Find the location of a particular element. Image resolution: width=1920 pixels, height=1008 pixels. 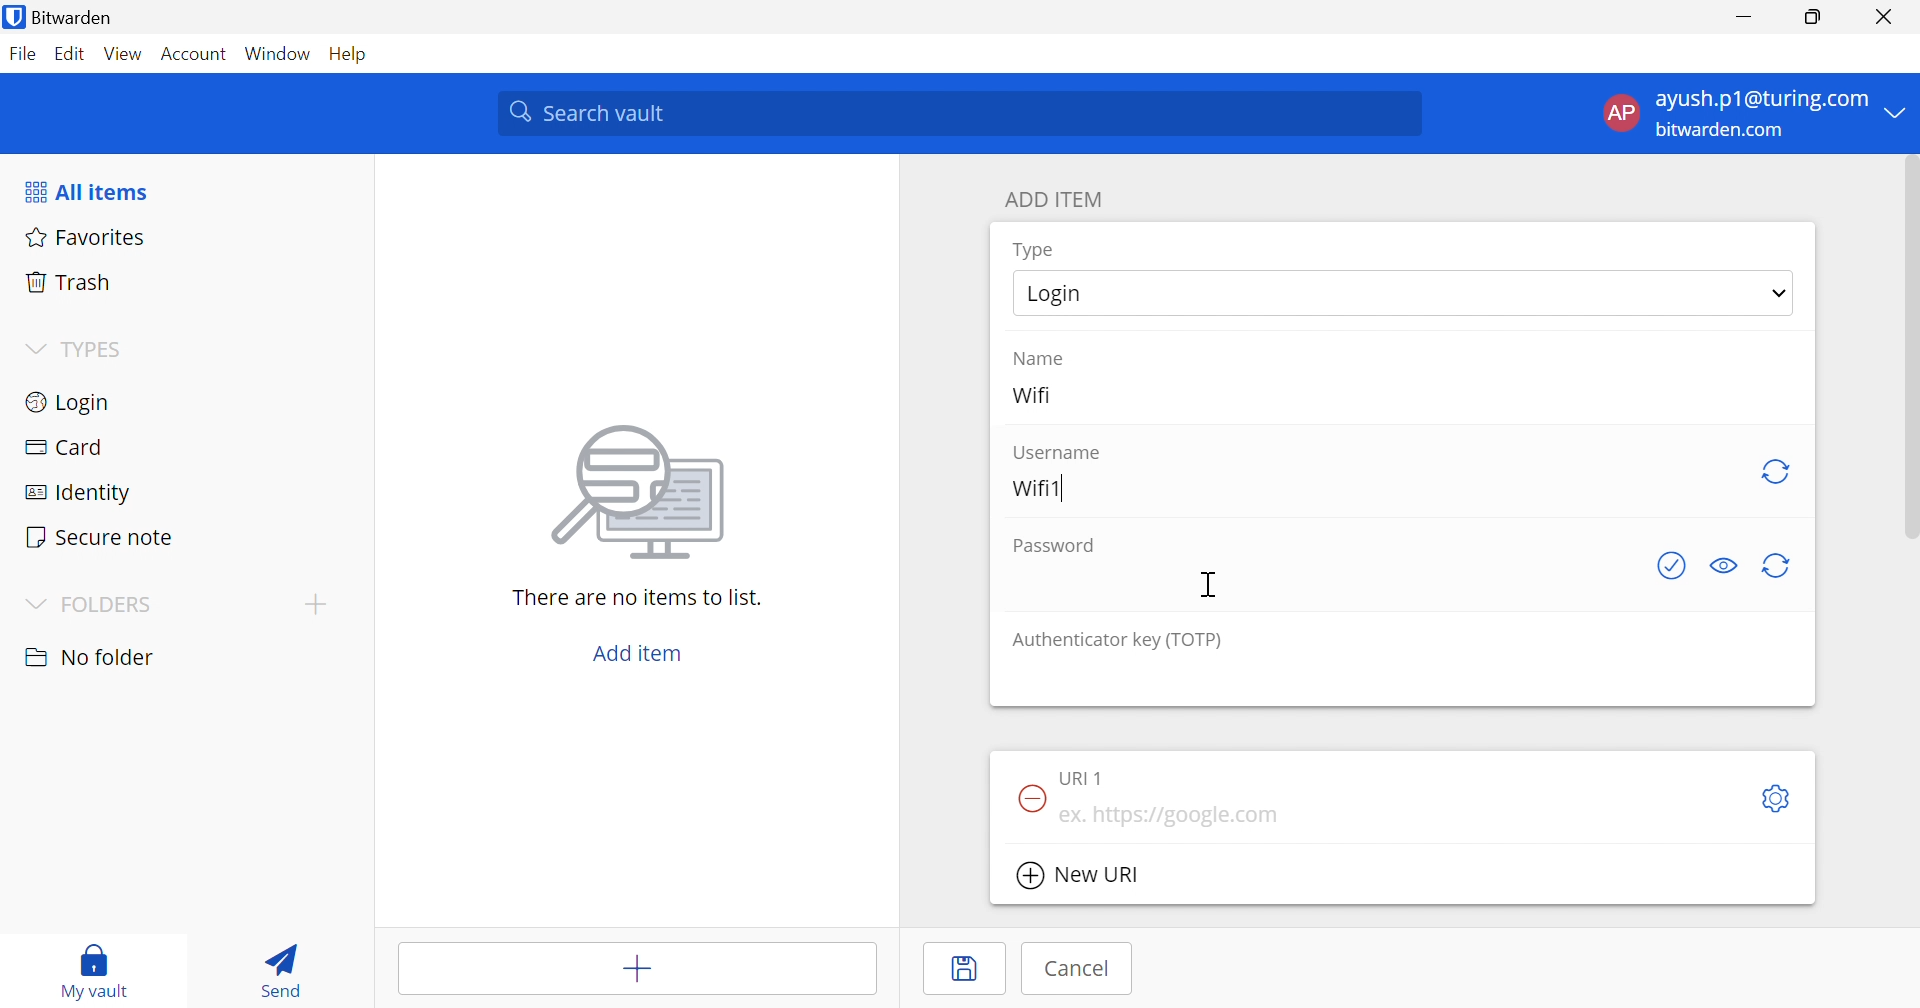

Toggle visibility is located at coordinates (1726, 566).